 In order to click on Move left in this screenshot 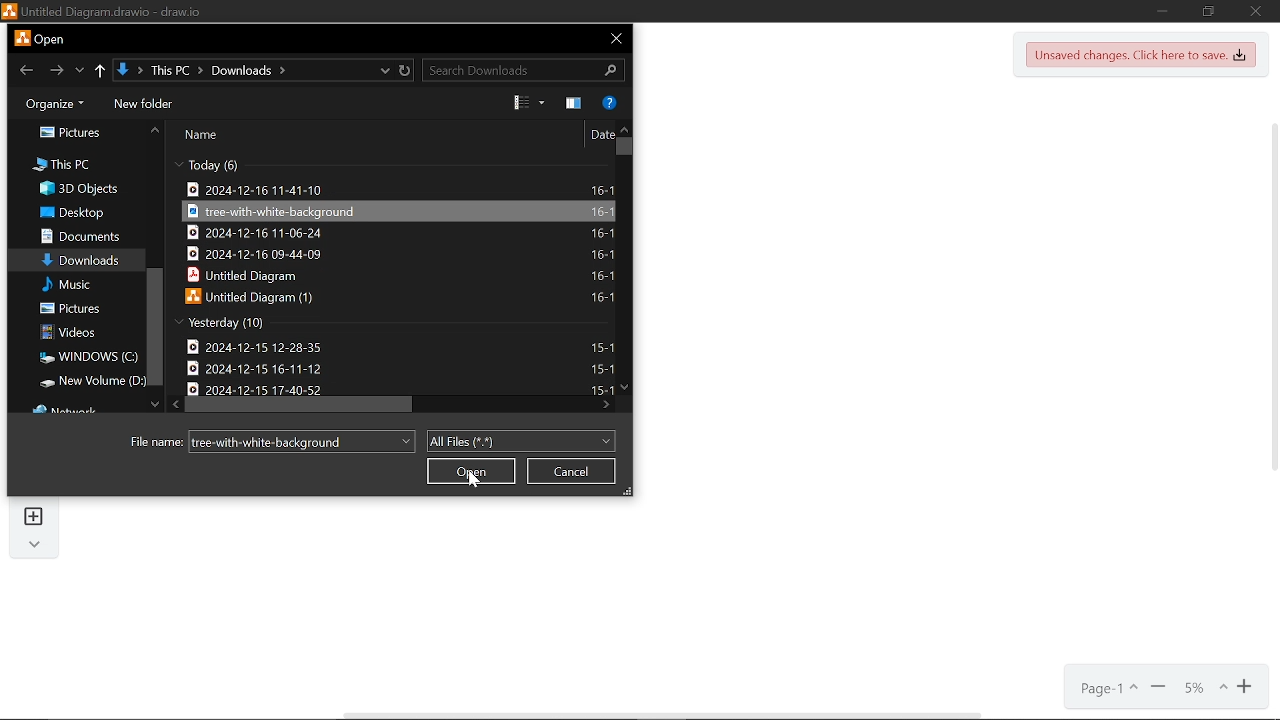, I will do `click(174, 403)`.